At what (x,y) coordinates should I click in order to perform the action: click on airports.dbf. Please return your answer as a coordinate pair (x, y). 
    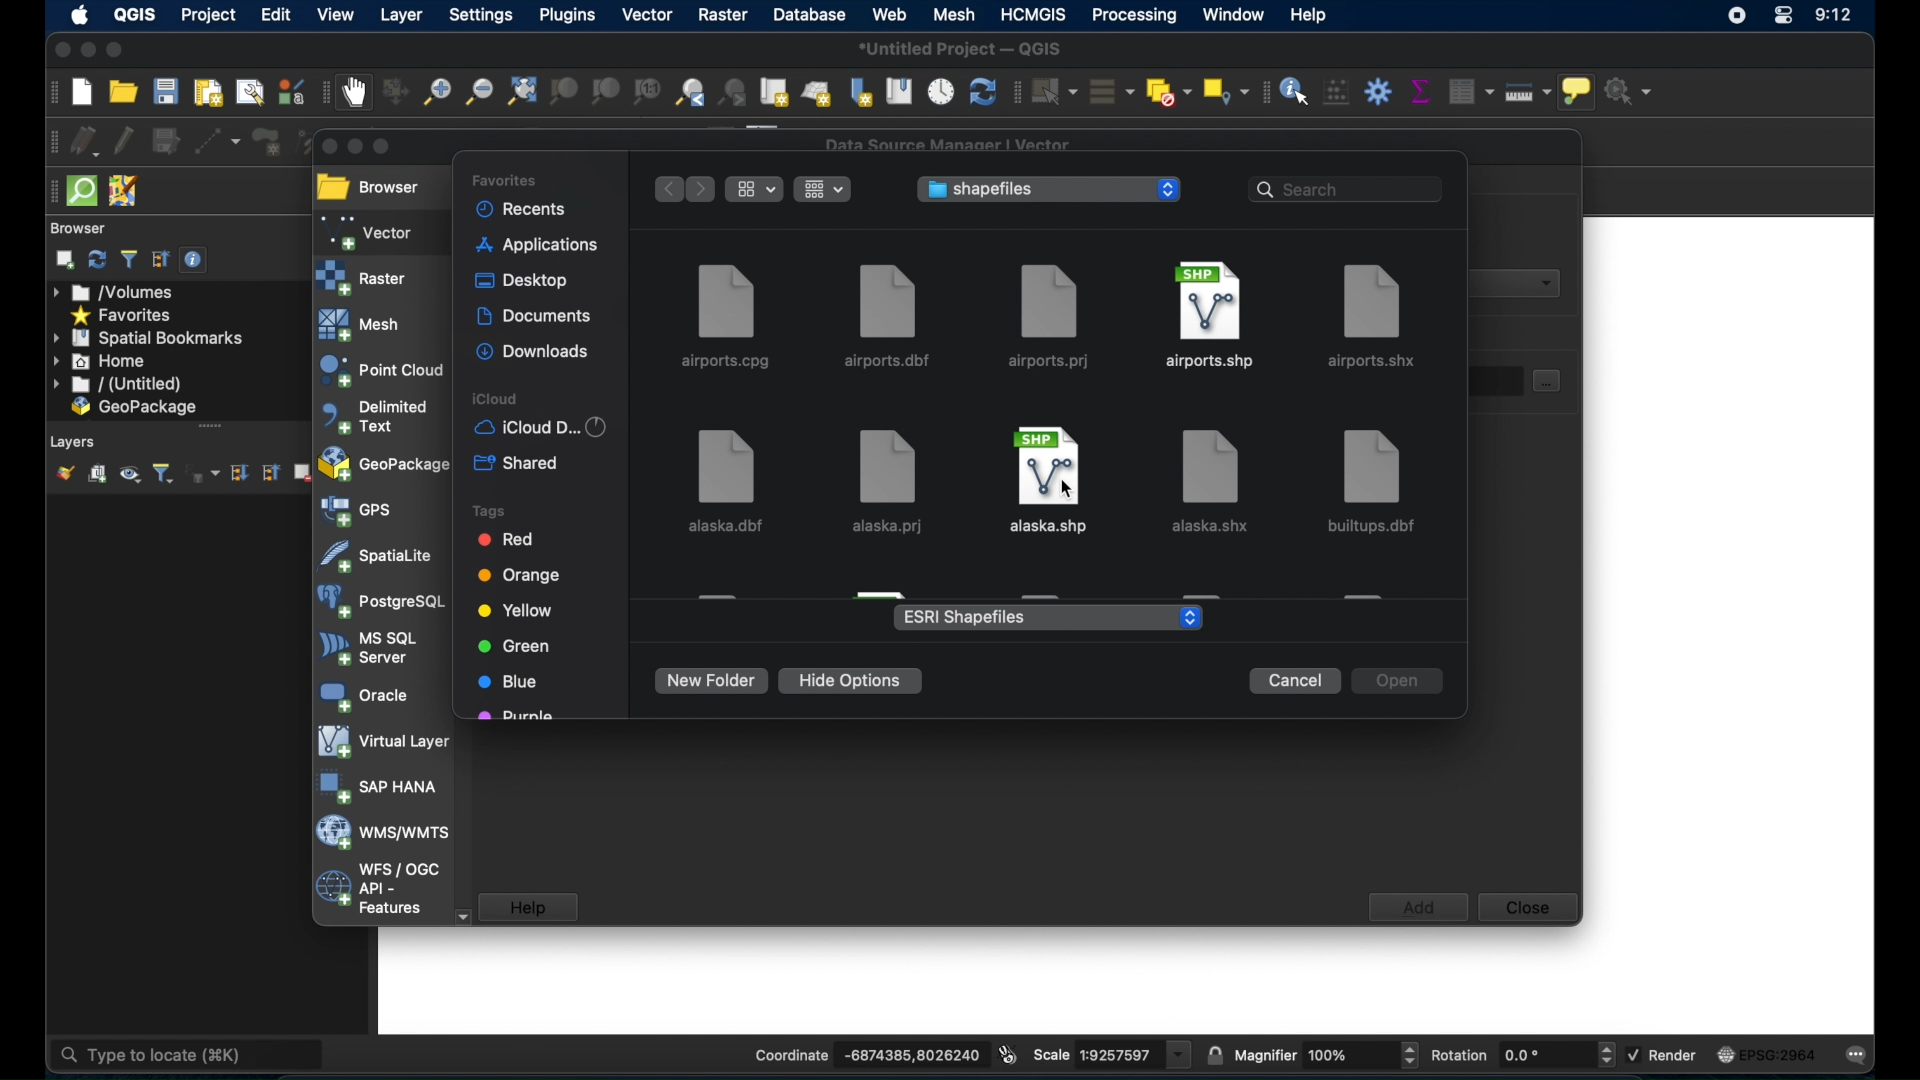
    Looking at the image, I should click on (887, 315).